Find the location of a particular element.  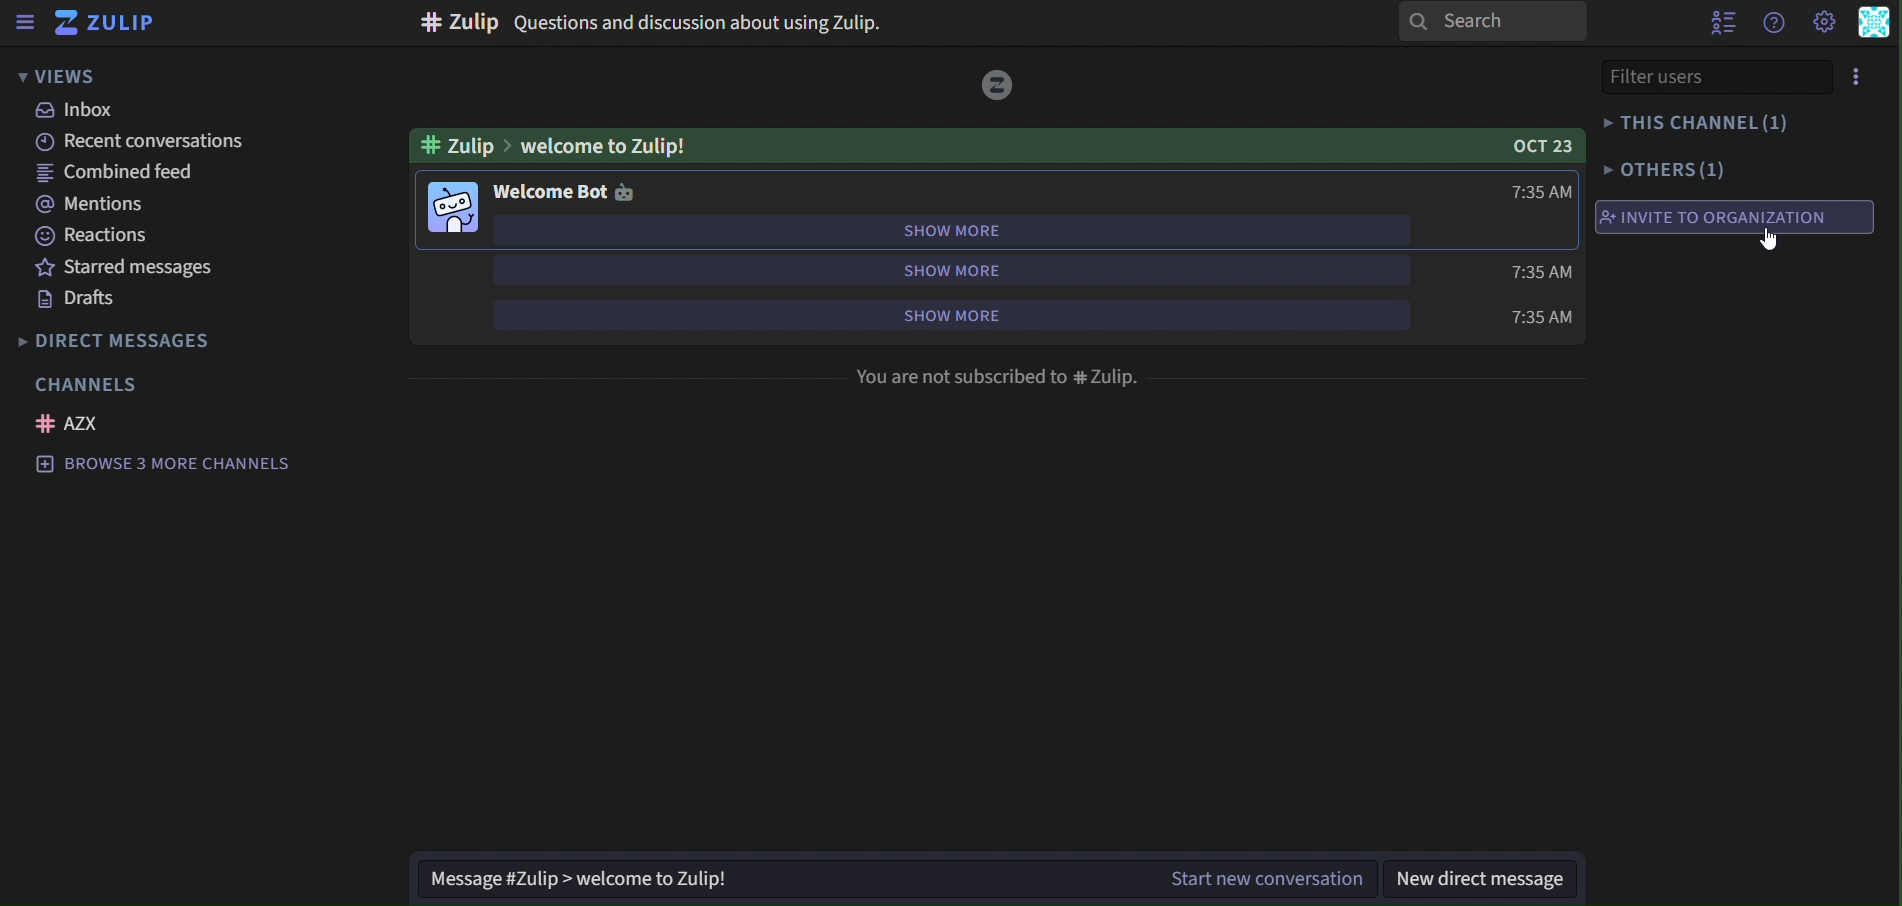

cursor is located at coordinates (1769, 238).